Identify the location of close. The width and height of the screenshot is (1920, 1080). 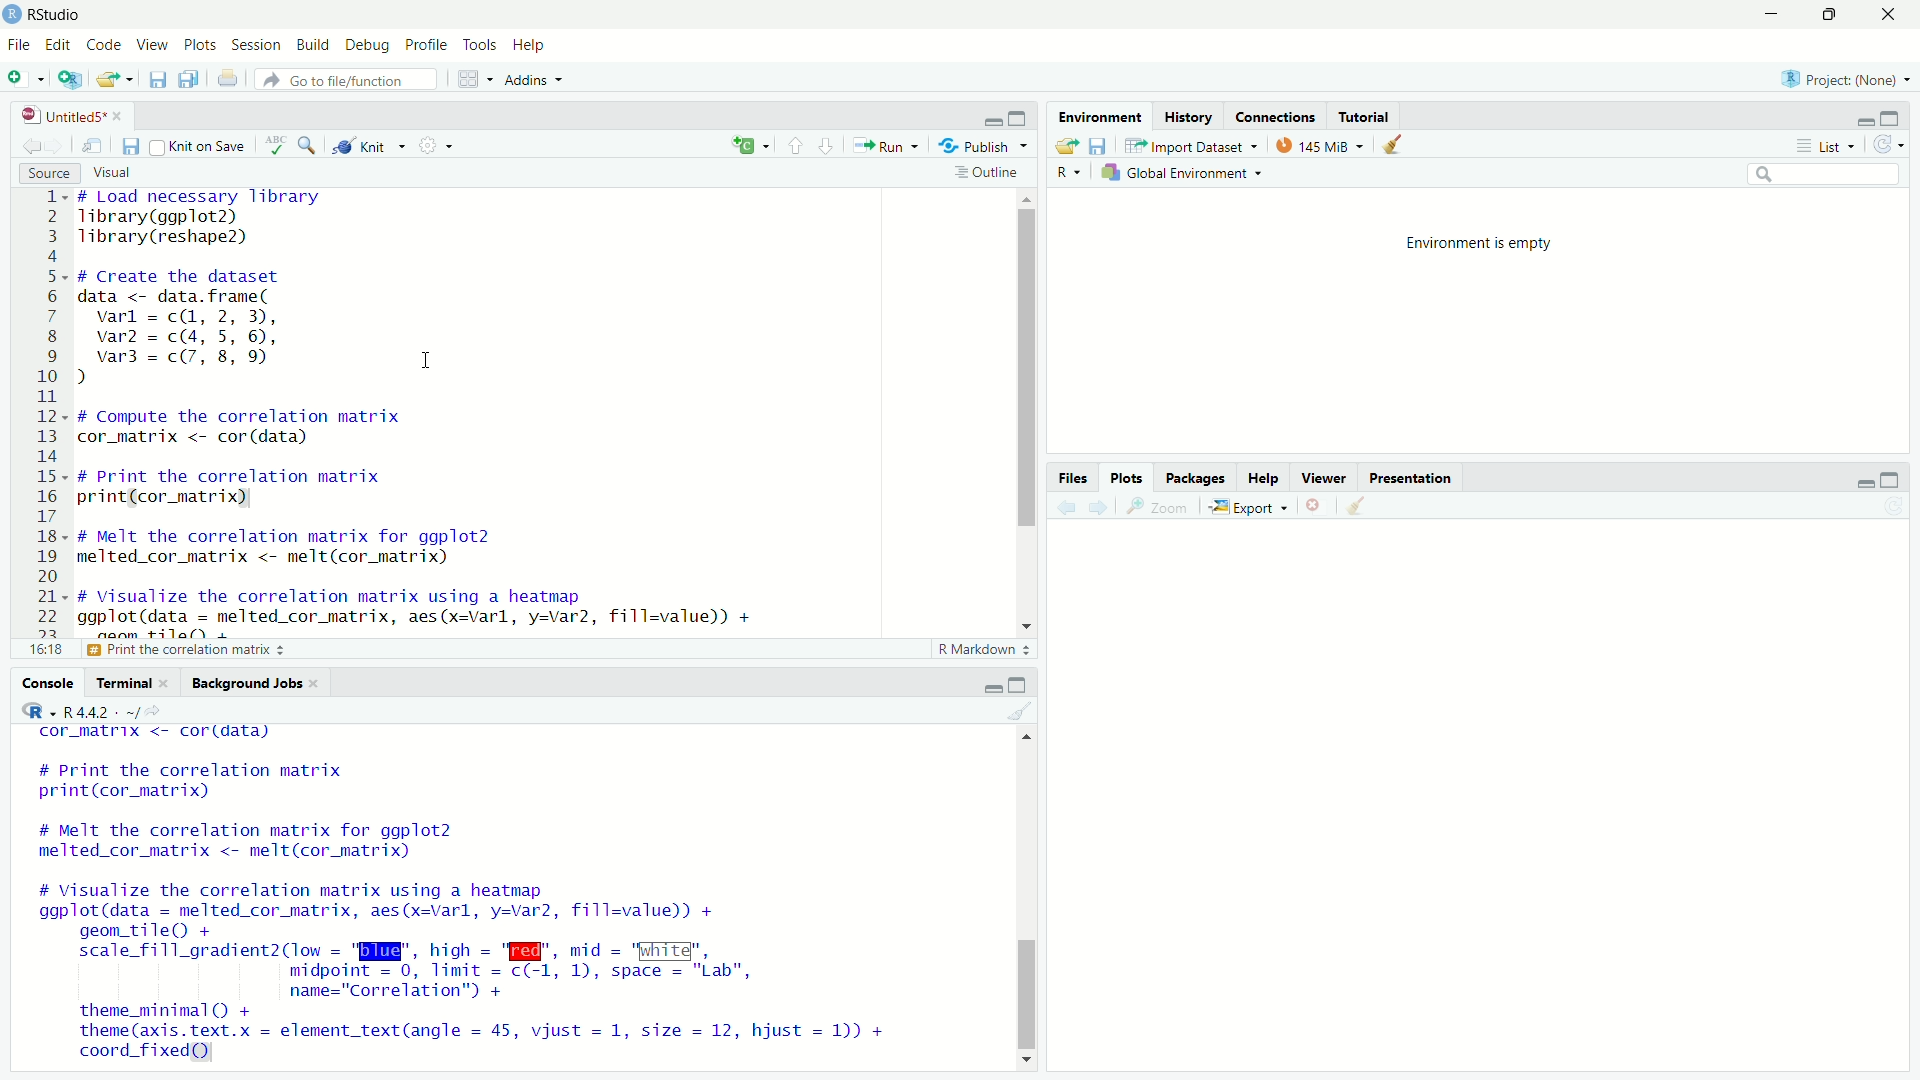
(1890, 15).